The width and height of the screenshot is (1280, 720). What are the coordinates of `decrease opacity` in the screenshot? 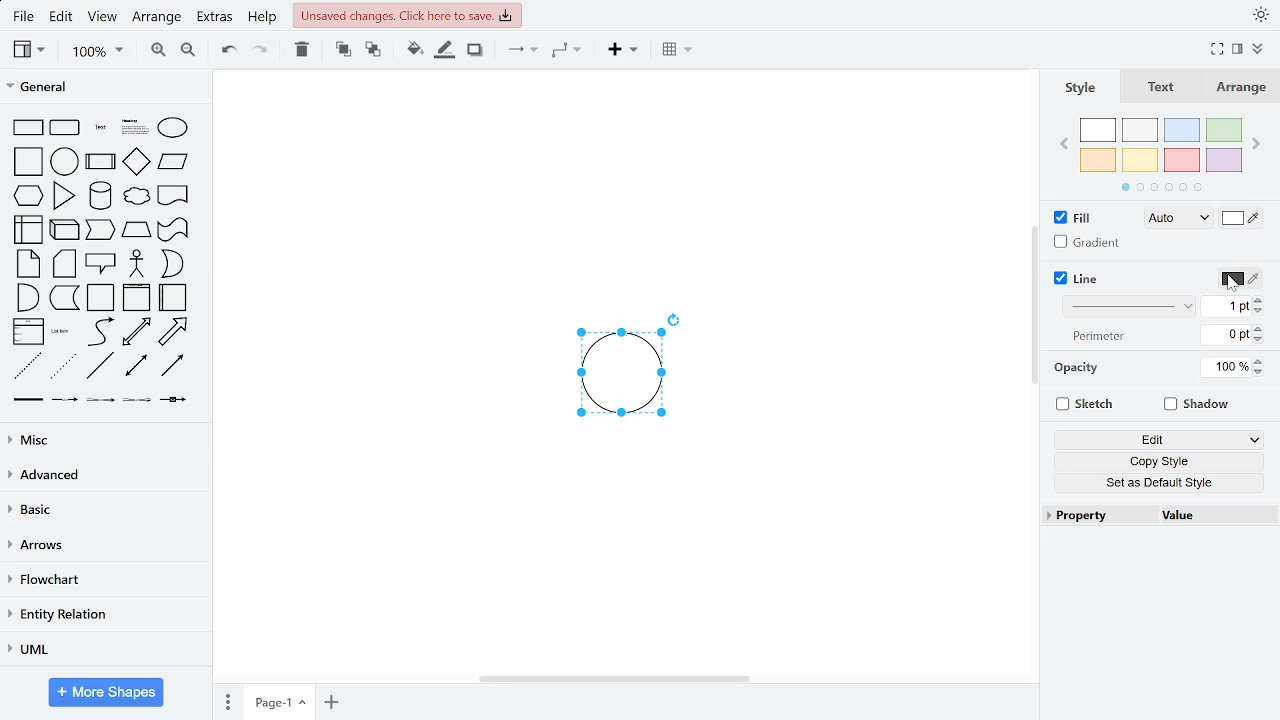 It's located at (1261, 371).